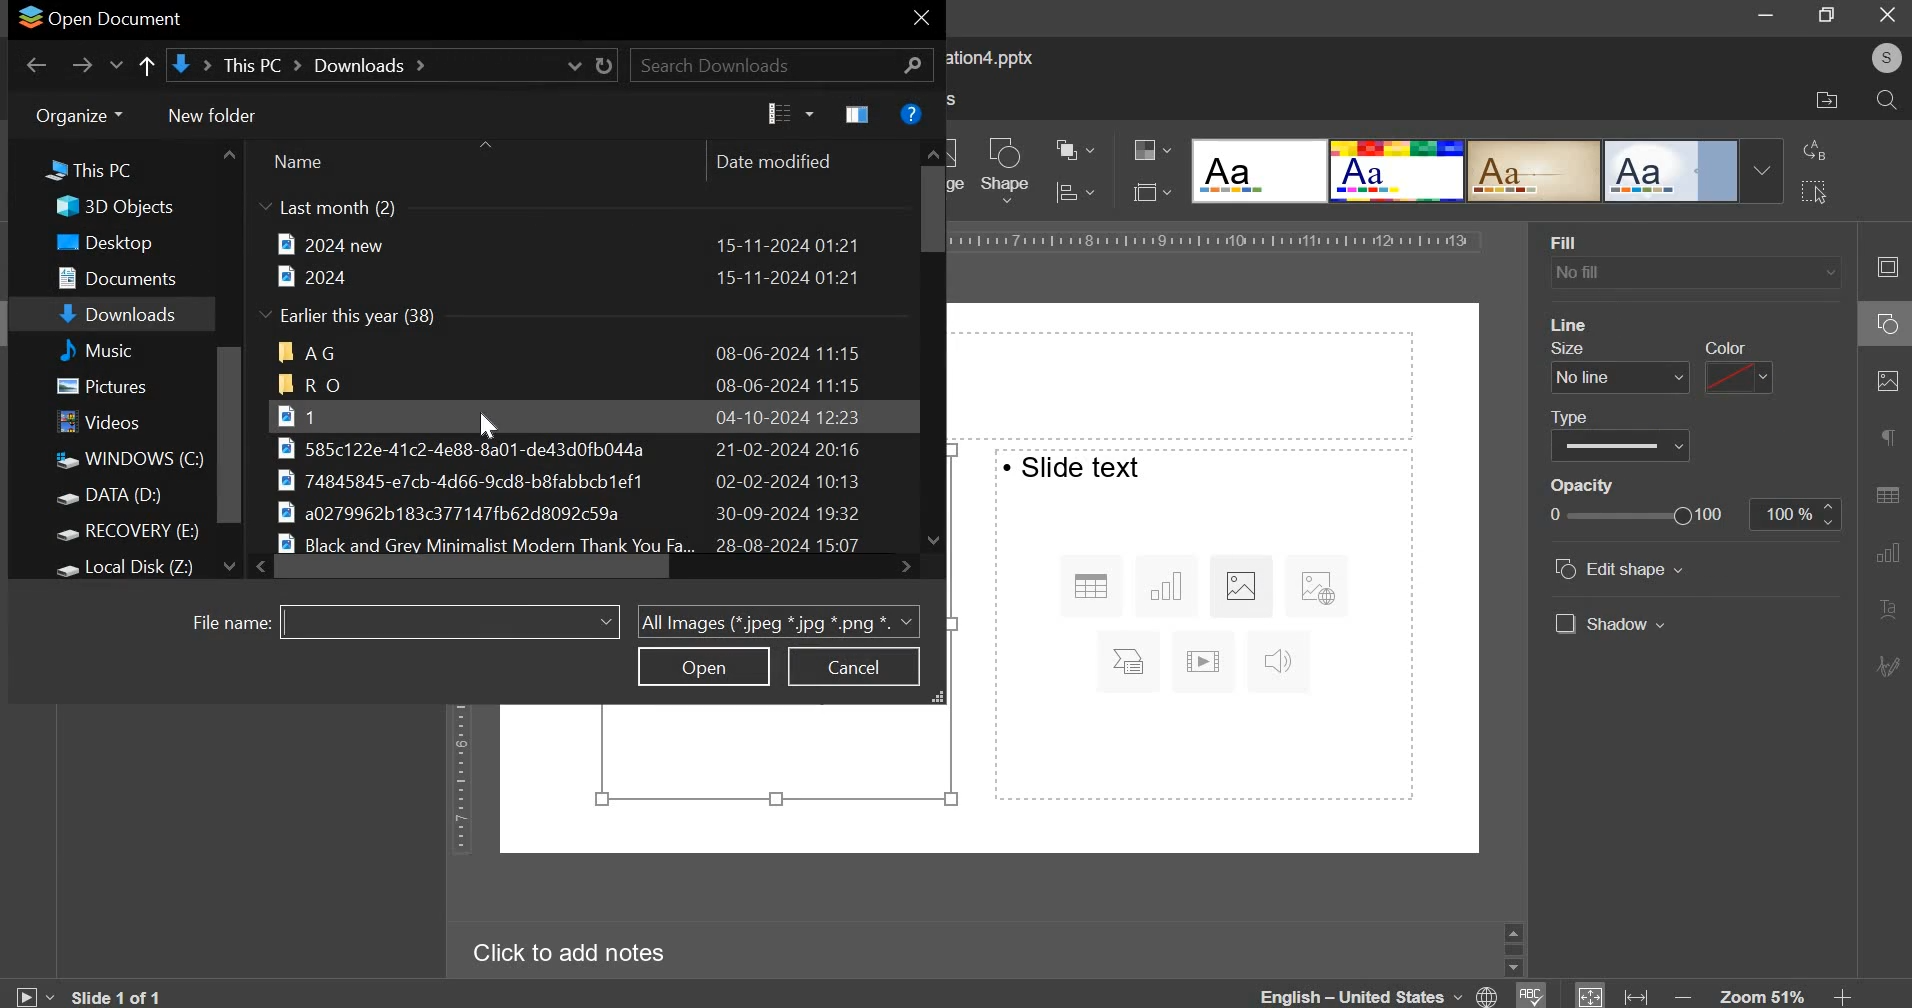 This screenshot has height=1008, width=1912. What do you see at coordinates (1813, 190) in the screenshot?
I see `select` at bounding box center [1813, 190].